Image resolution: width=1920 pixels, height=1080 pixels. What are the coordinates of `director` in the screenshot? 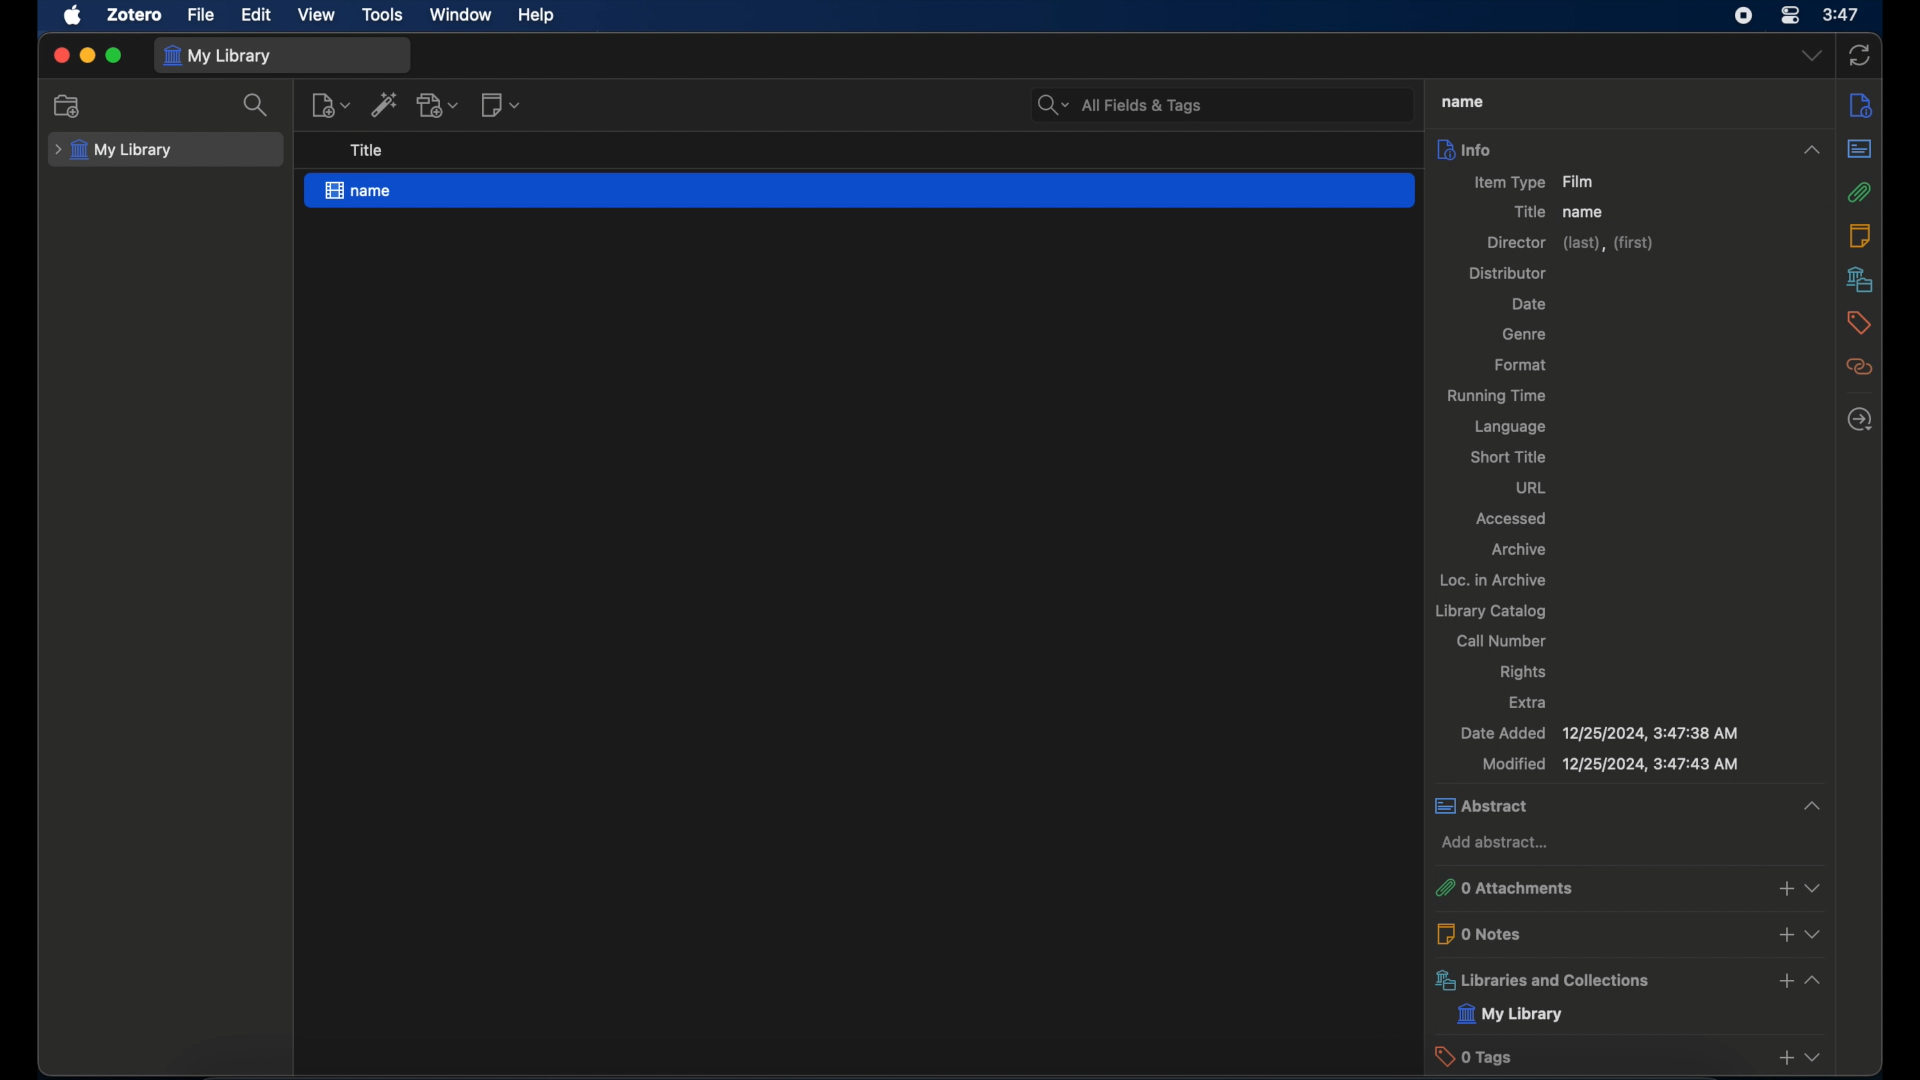 It's located at (1570, 244).